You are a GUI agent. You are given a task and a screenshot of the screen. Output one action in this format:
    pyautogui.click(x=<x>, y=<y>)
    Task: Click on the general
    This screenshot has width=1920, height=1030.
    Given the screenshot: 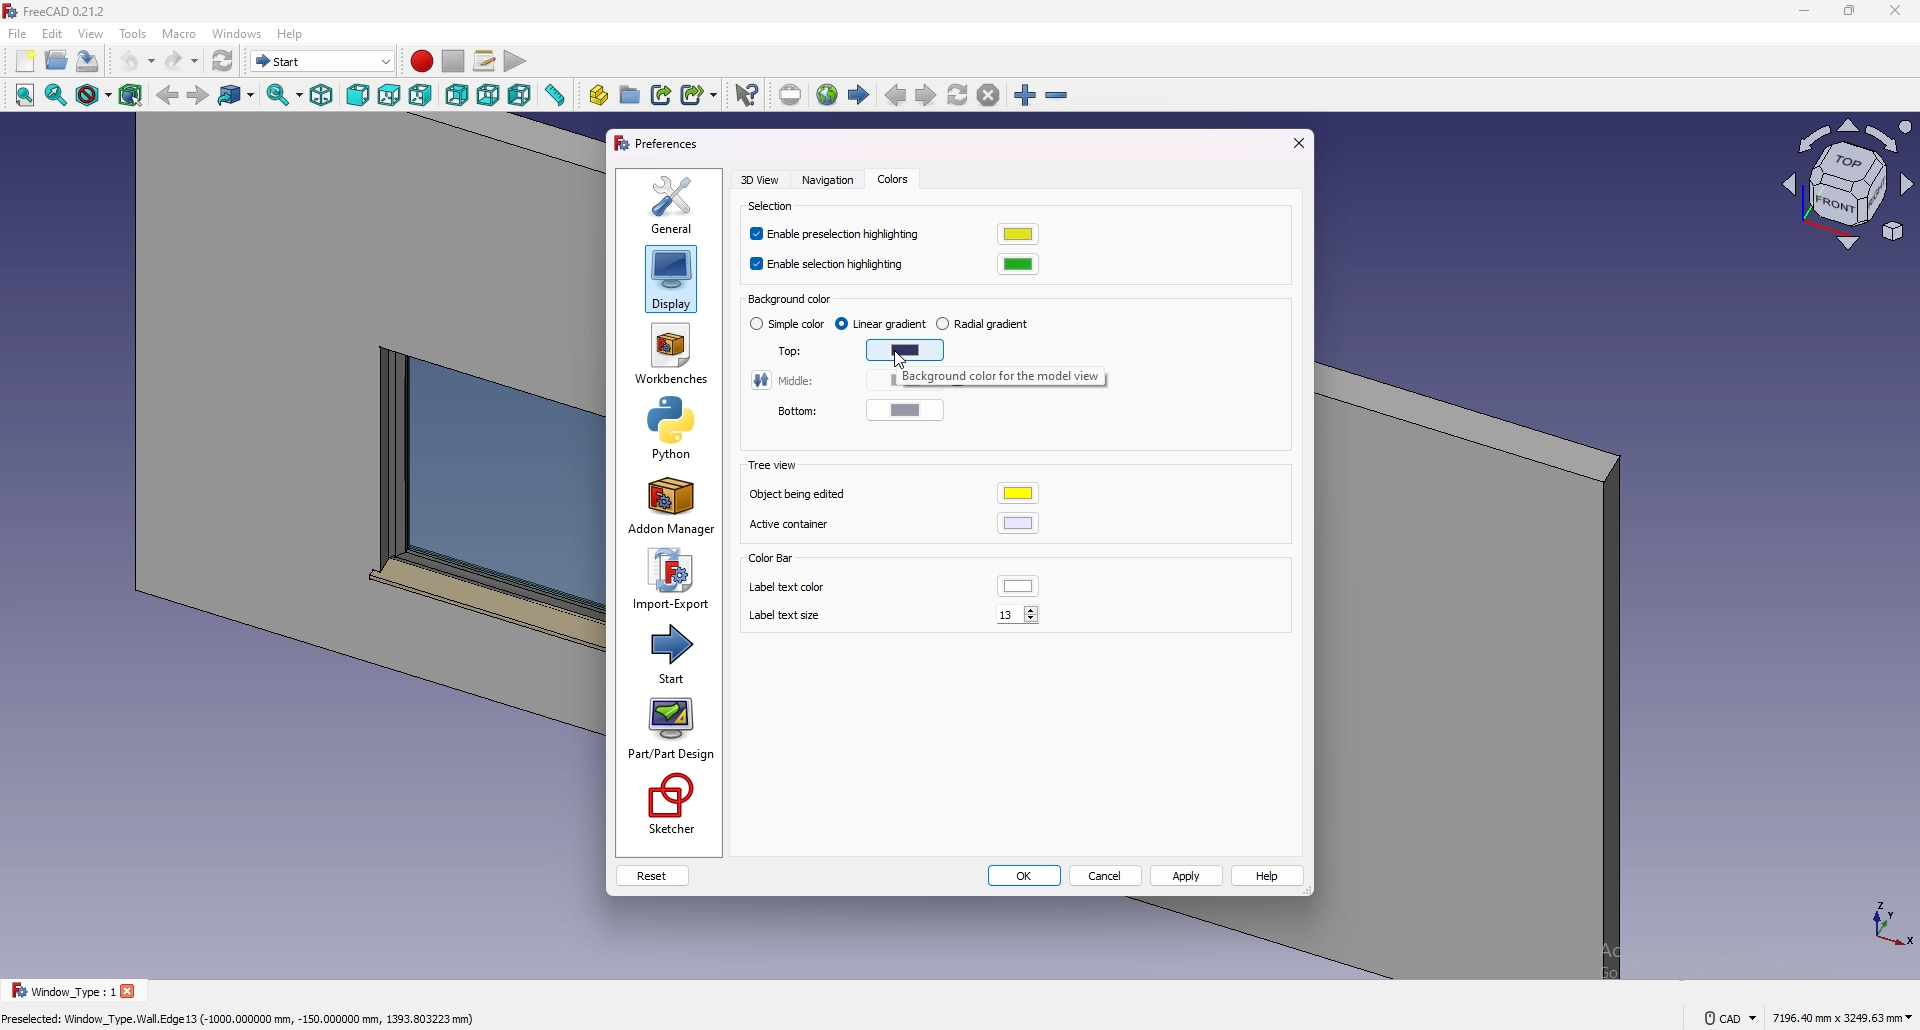 What is the action you would take?
    pyautogui.click(x=673, y=203)
    